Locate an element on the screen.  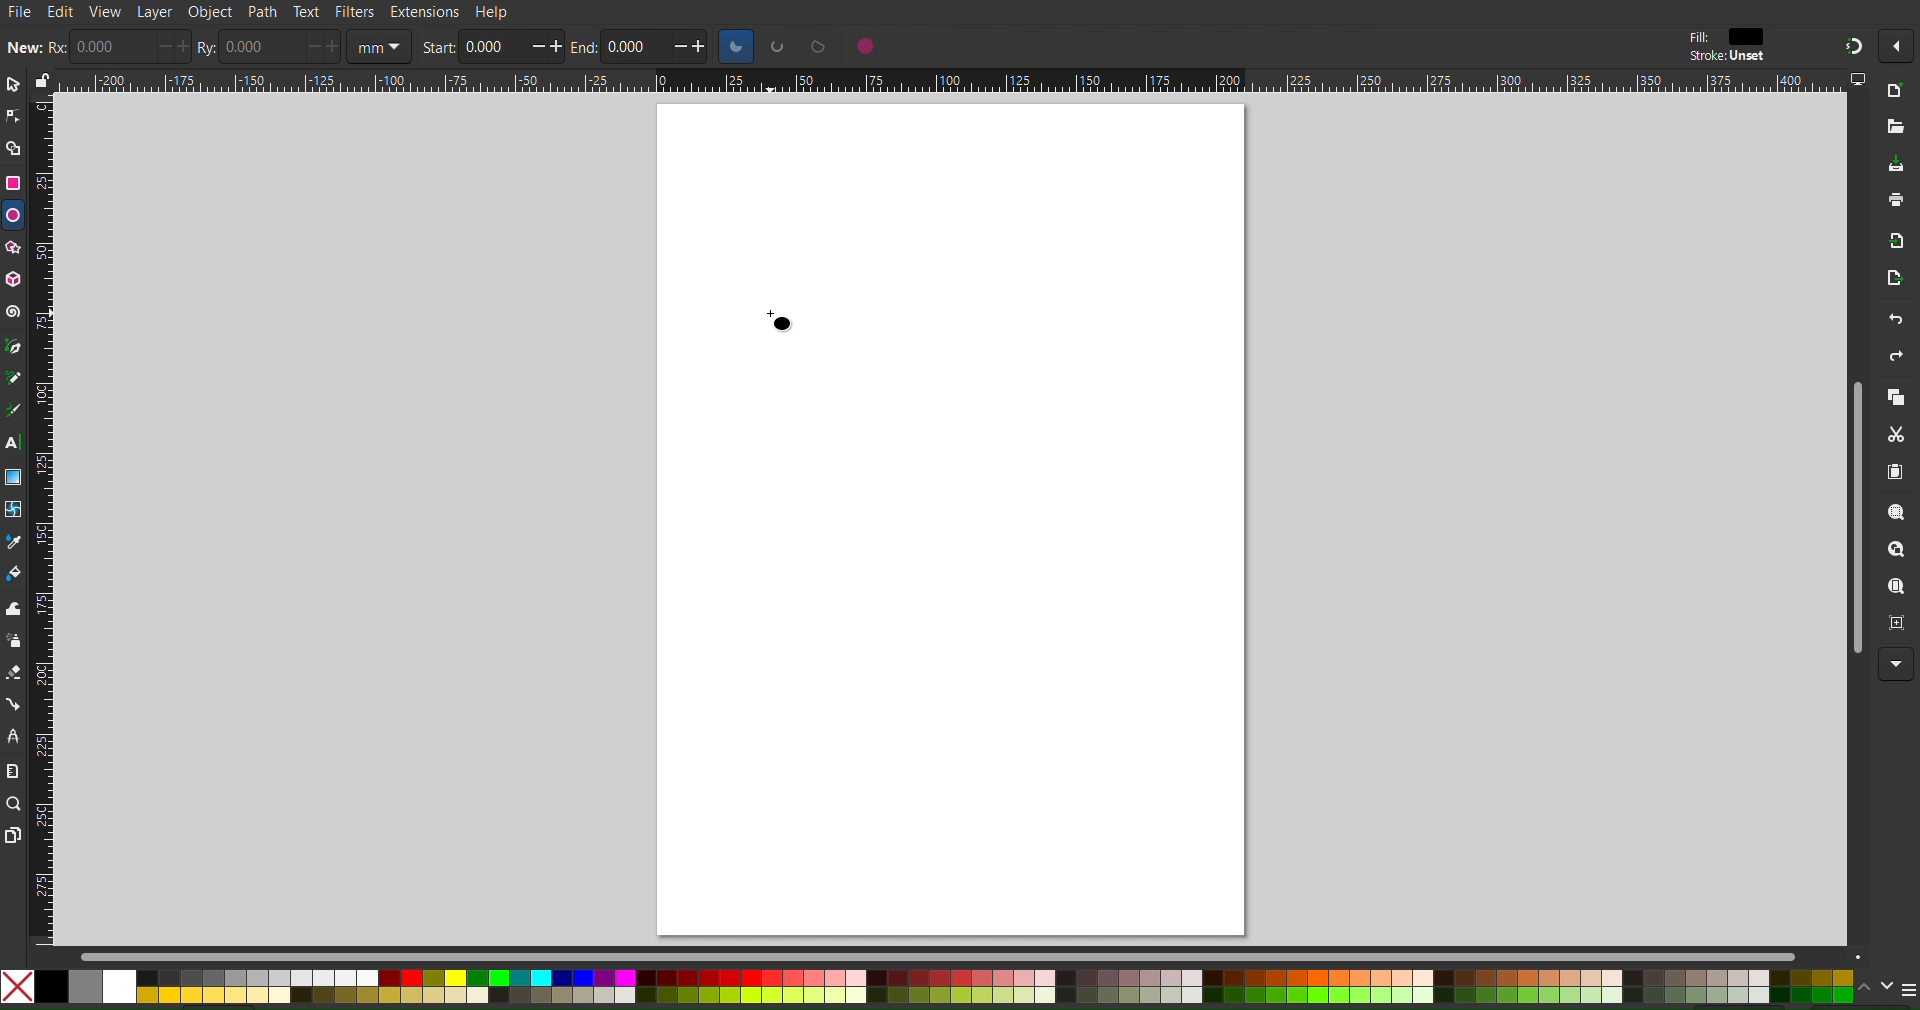
menu is located at coordinates (1908, 991).